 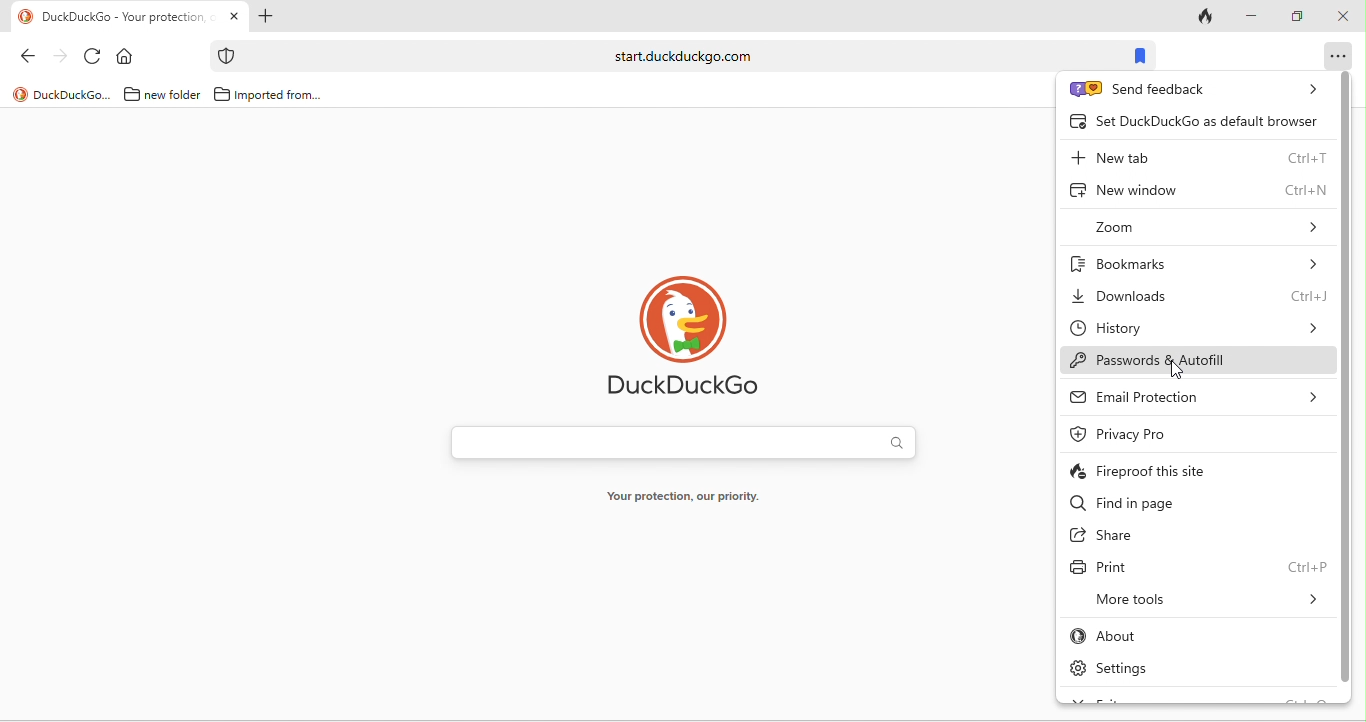 What do you see at coordinates (1180, 428) in the screenshot?
I see `privacy pro` at bounding box center [1180, 428].